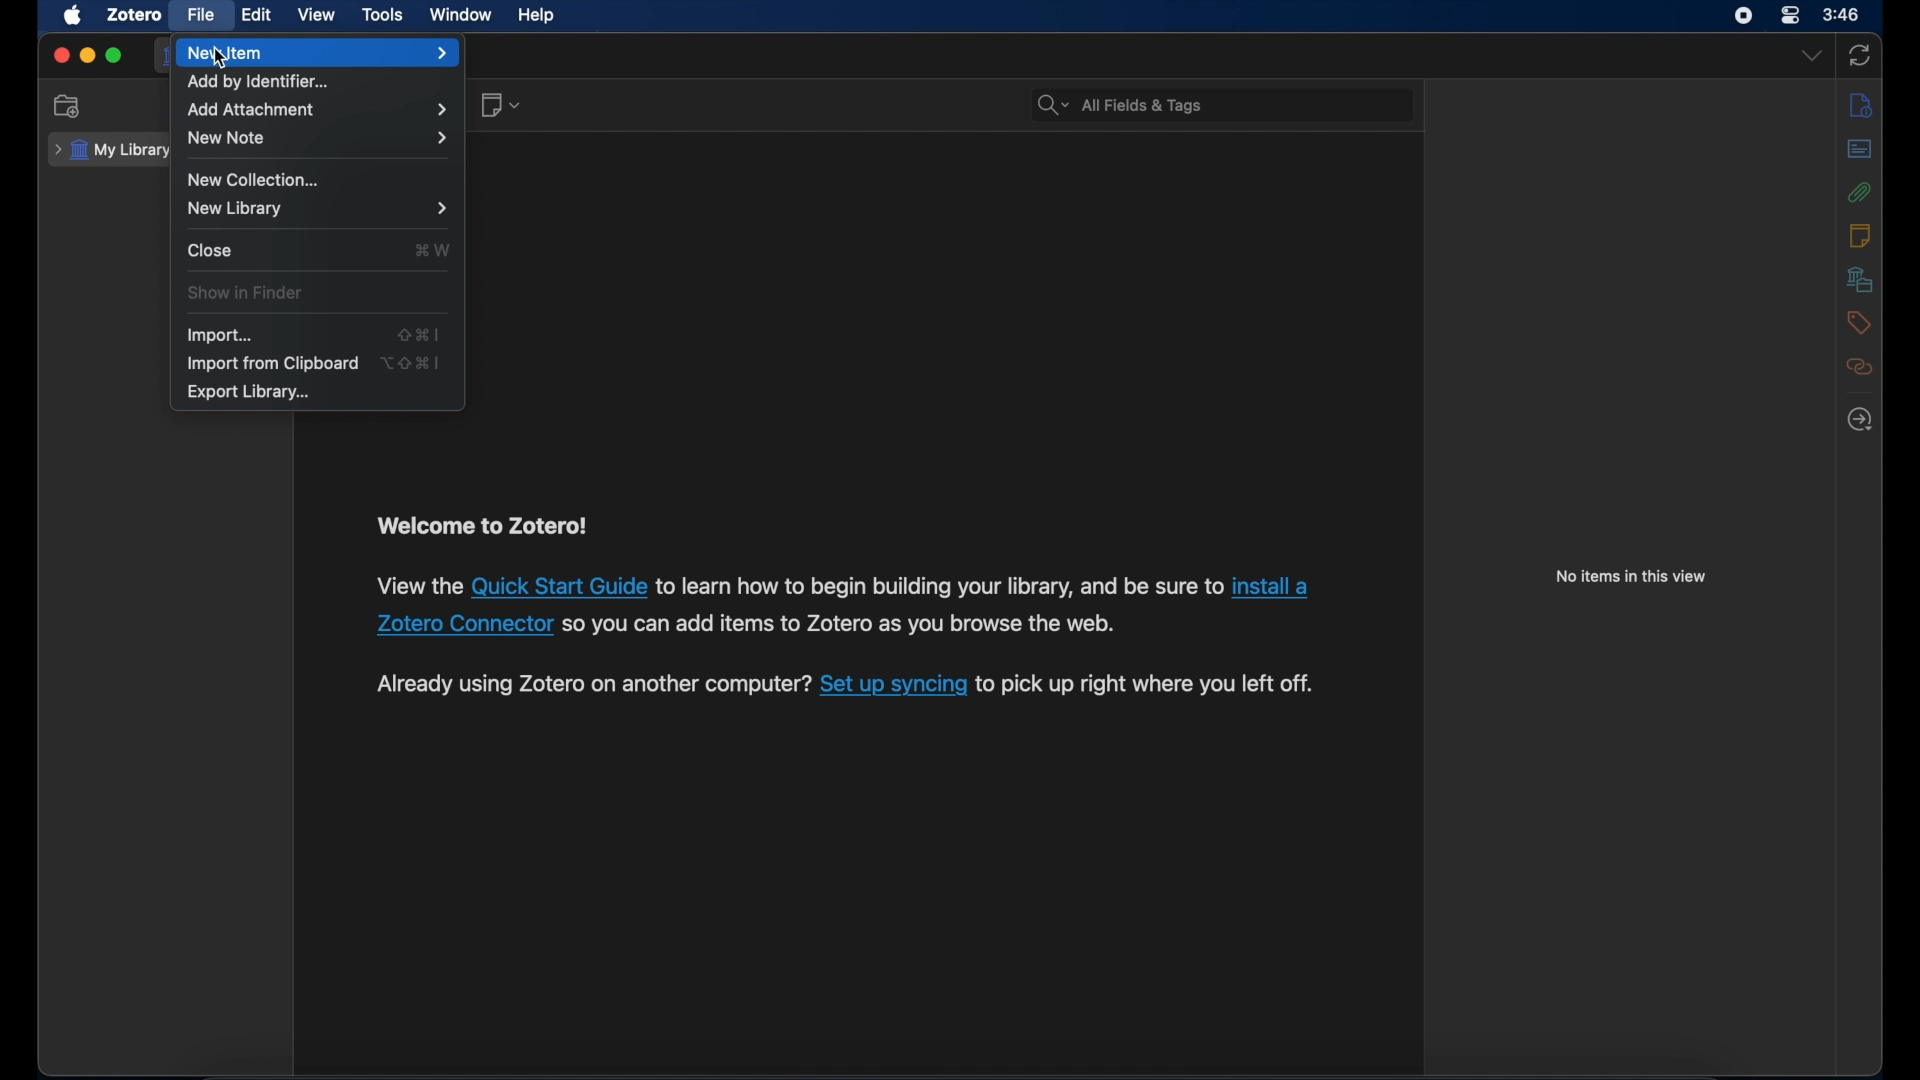 This screenshot has width=1920, height=1080. I want to click on 3.46, so click(1842, 15).